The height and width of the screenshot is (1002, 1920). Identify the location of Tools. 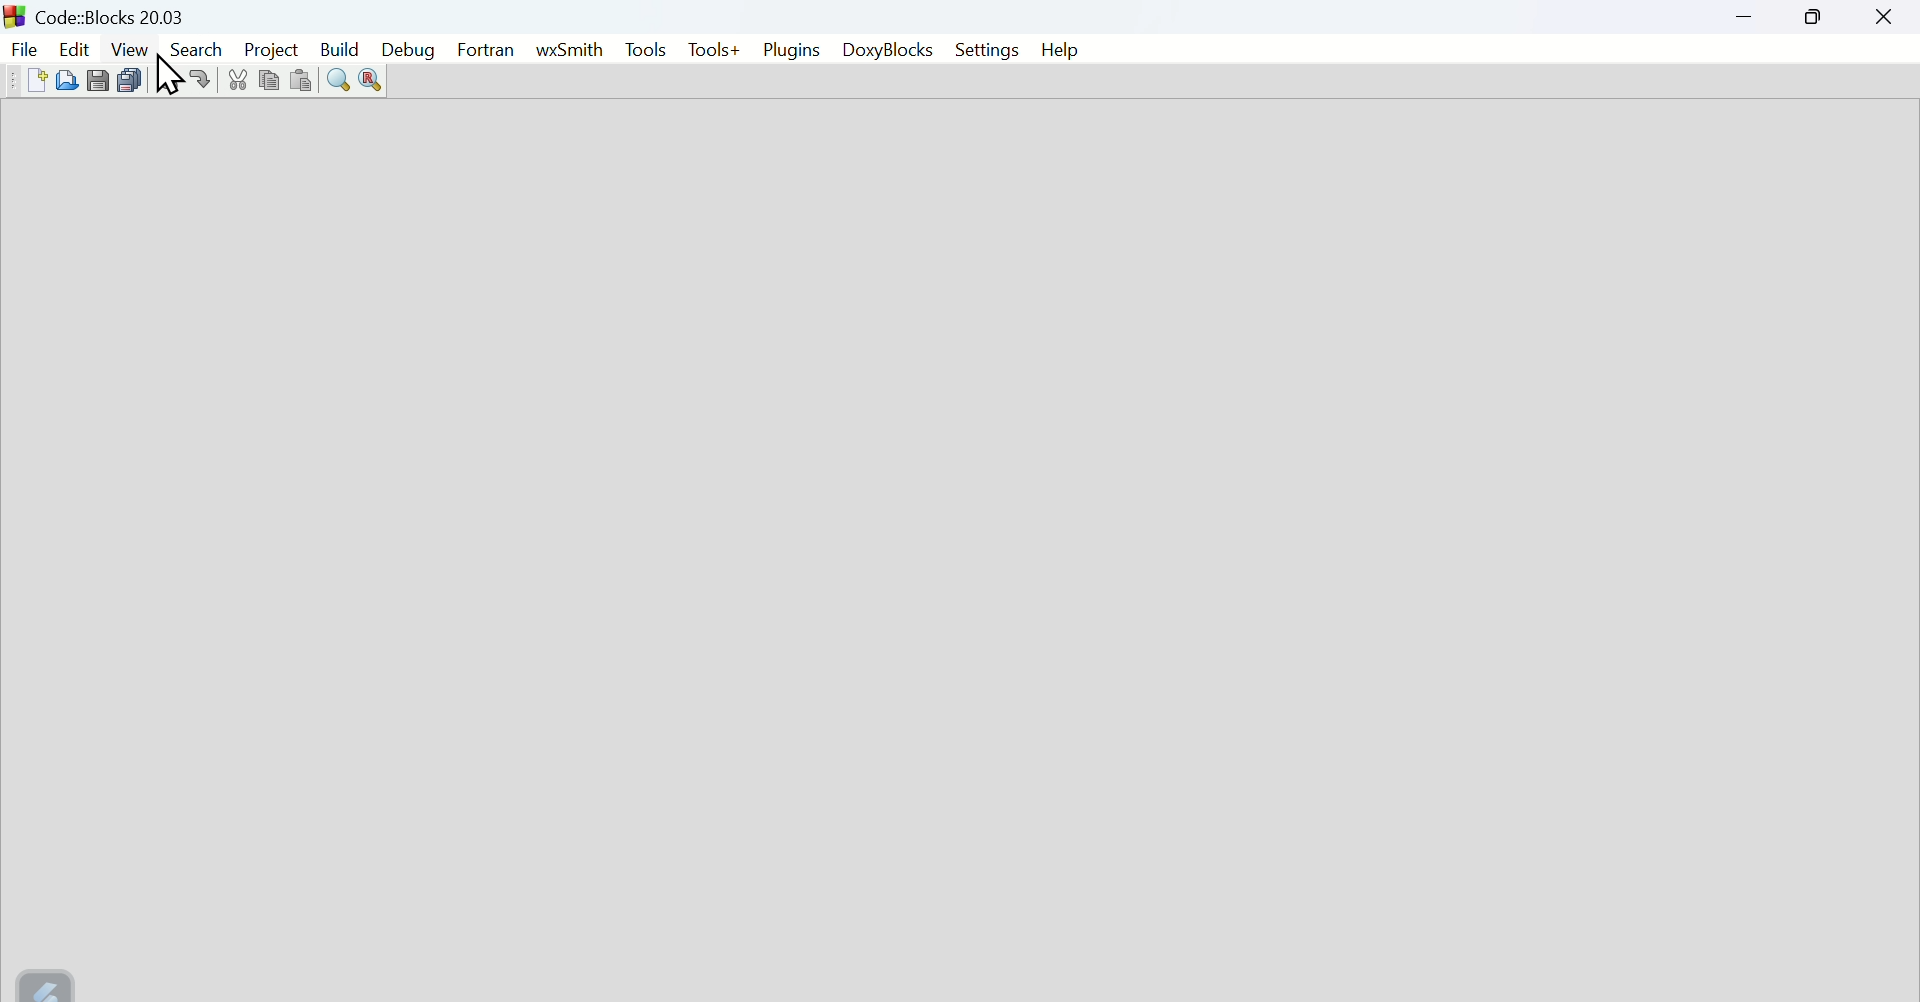
(642, 51).